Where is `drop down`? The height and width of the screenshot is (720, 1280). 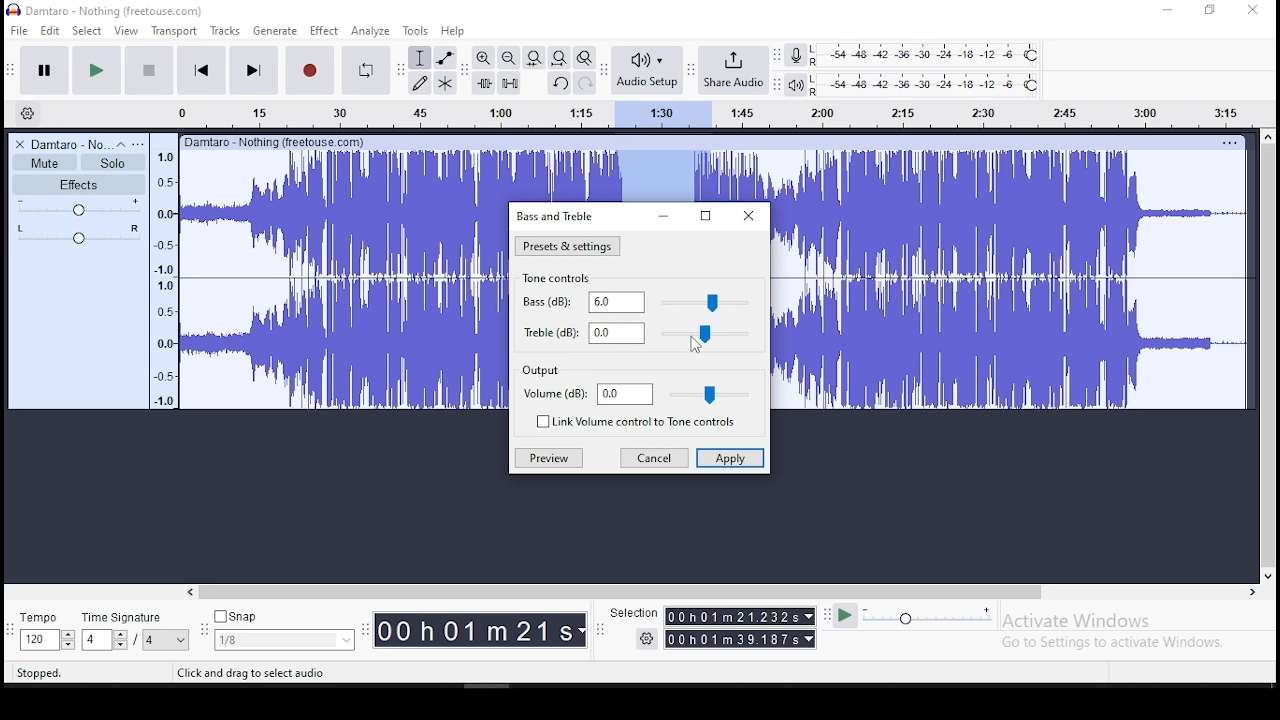
drop down is located at coordinates (182, 640).